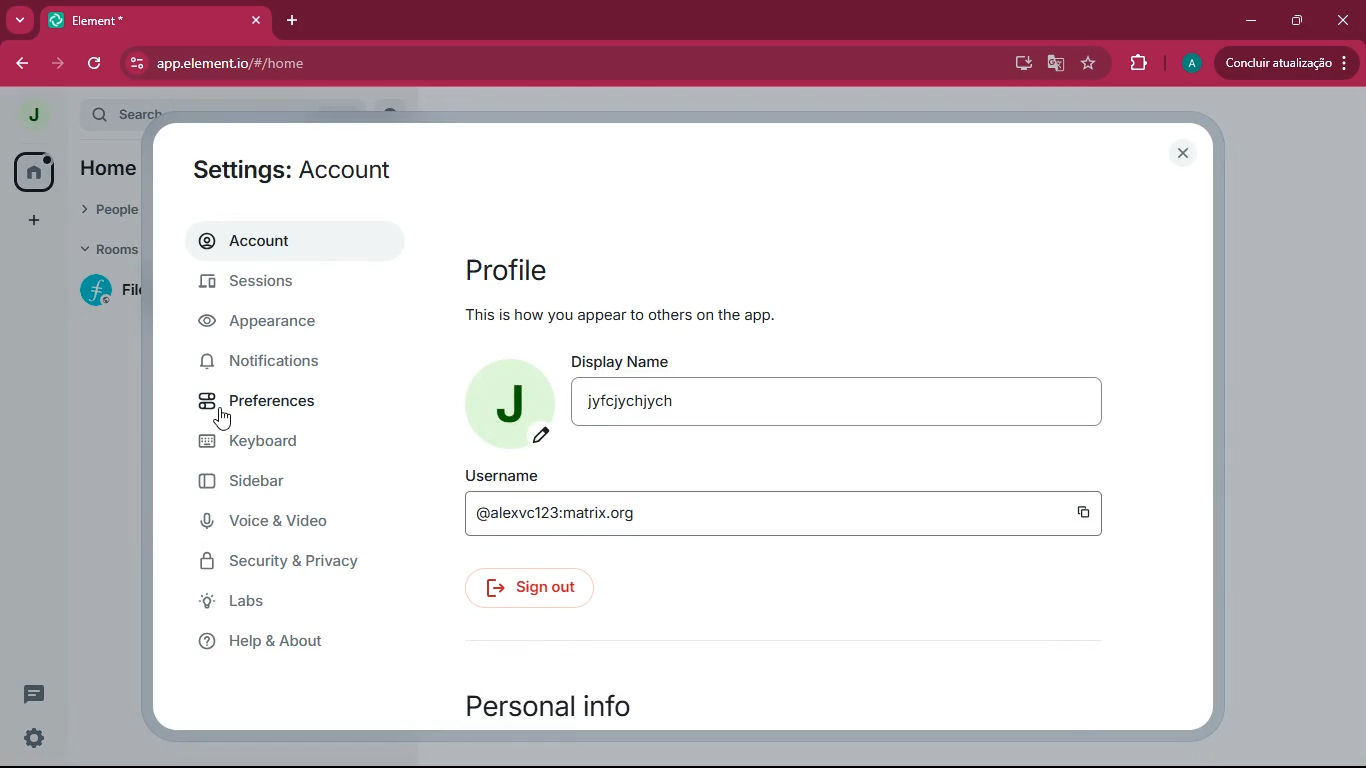  I want to click on desktop, so click(1021, 64).